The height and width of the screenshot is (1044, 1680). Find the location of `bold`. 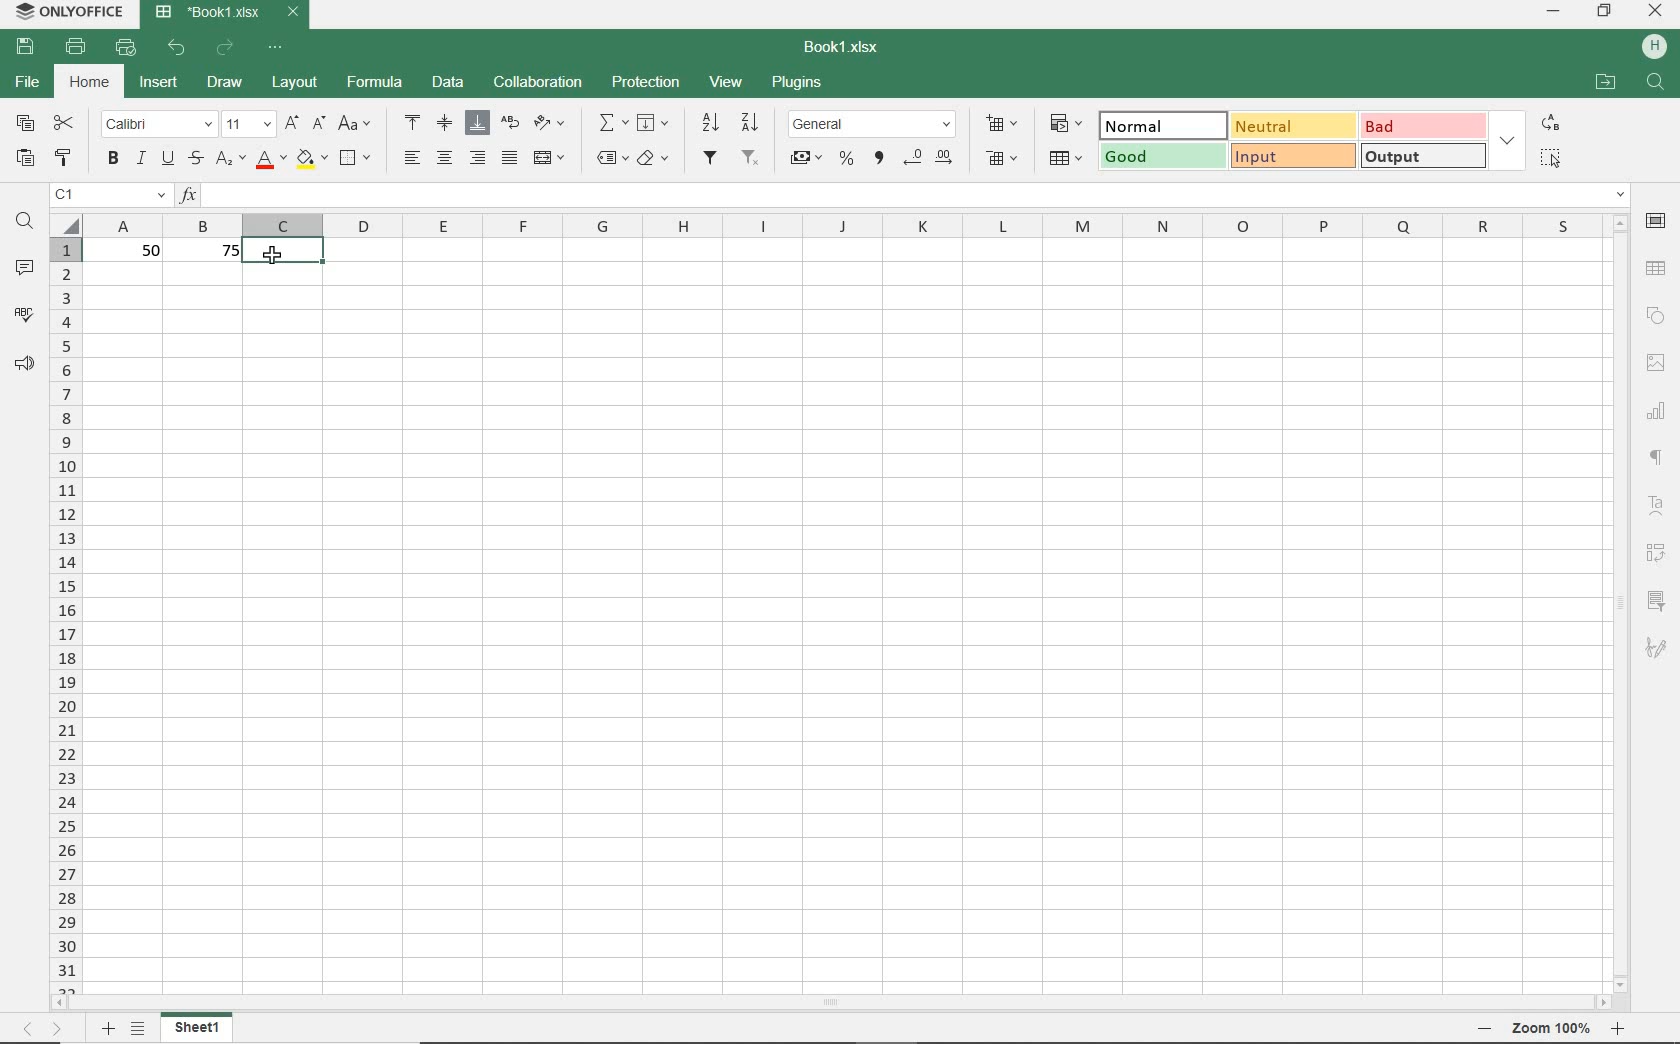

bold is located at coordinates (112, 160).